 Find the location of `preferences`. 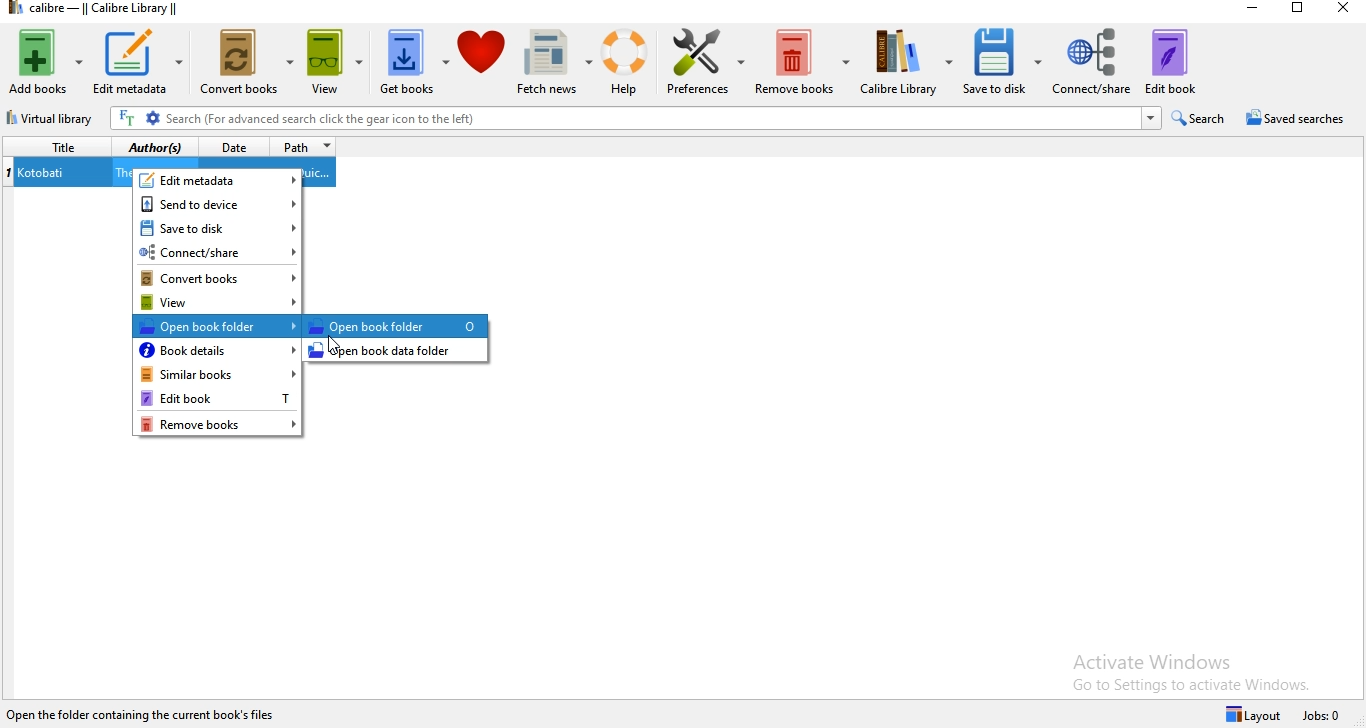

preferences is located at coordinates (703, 66).